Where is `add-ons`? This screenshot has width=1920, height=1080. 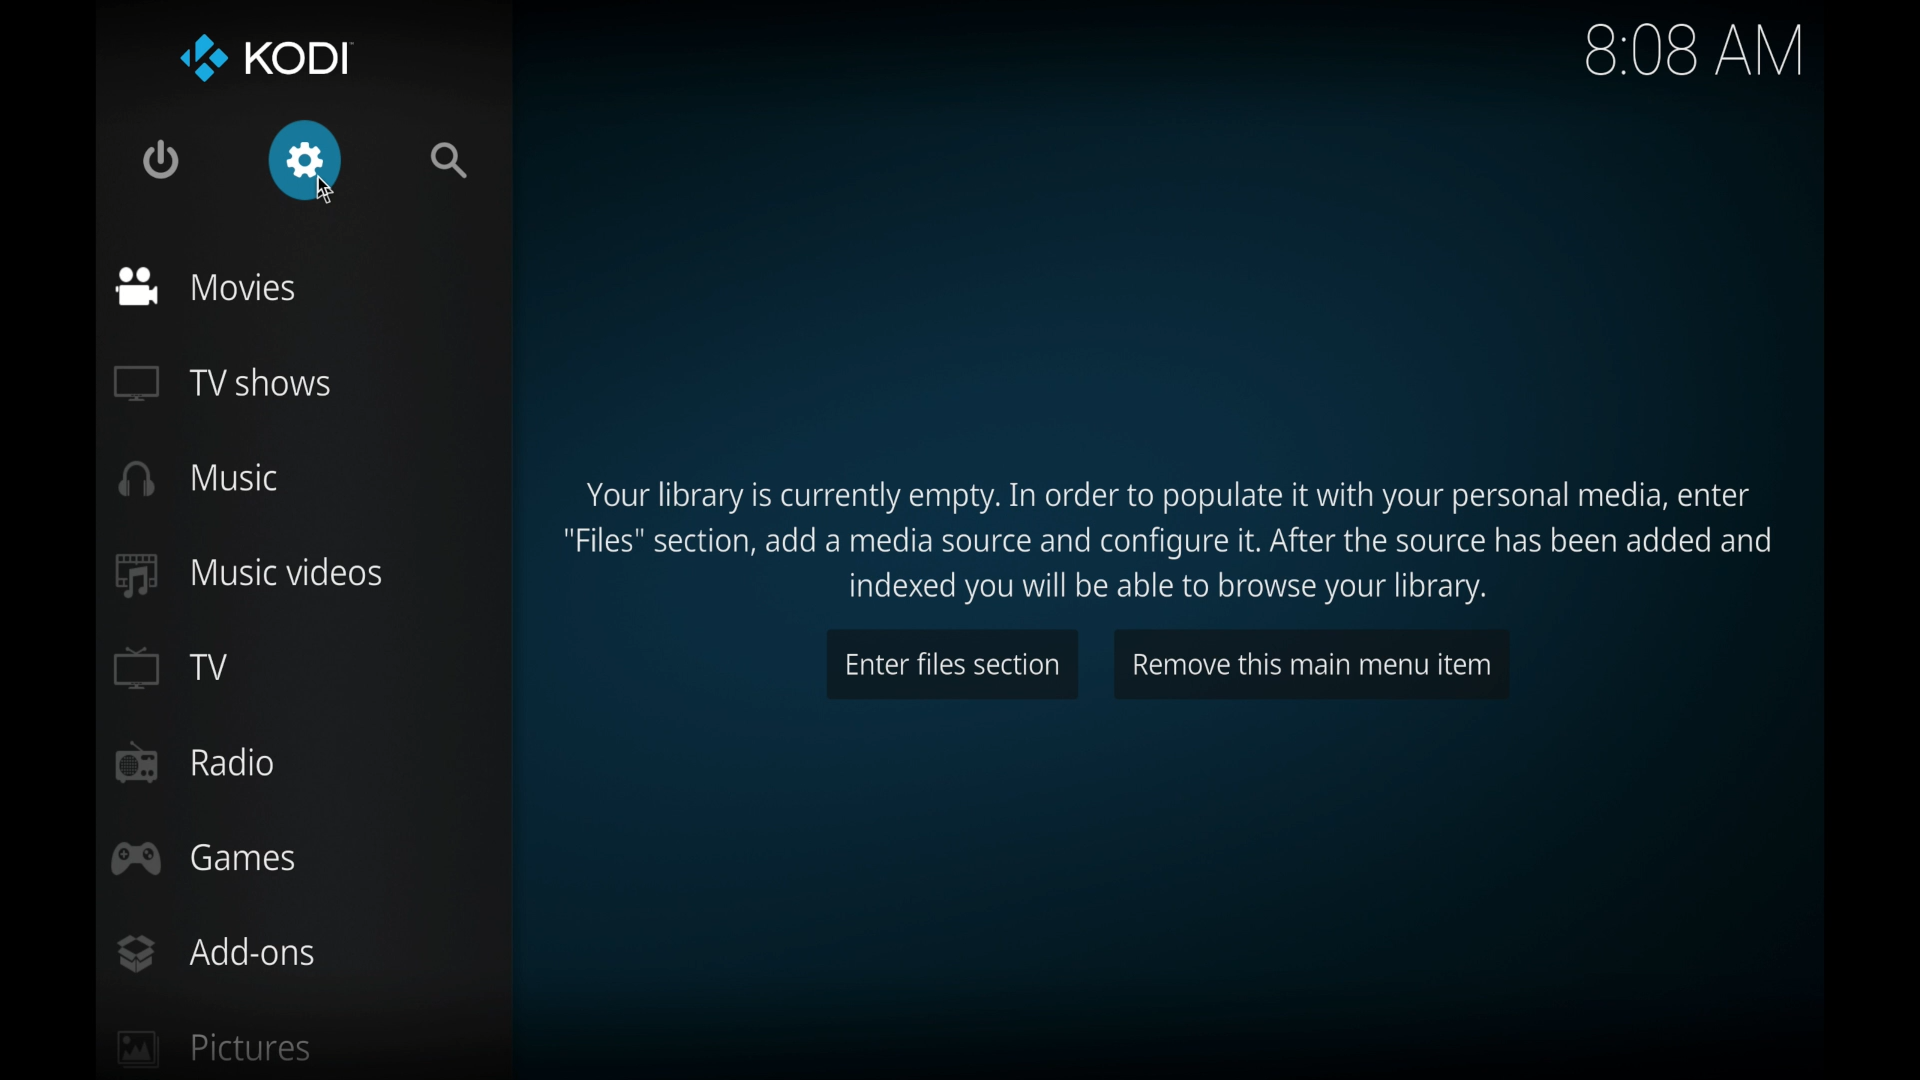 add-ons is located at coordinates (218, 953).